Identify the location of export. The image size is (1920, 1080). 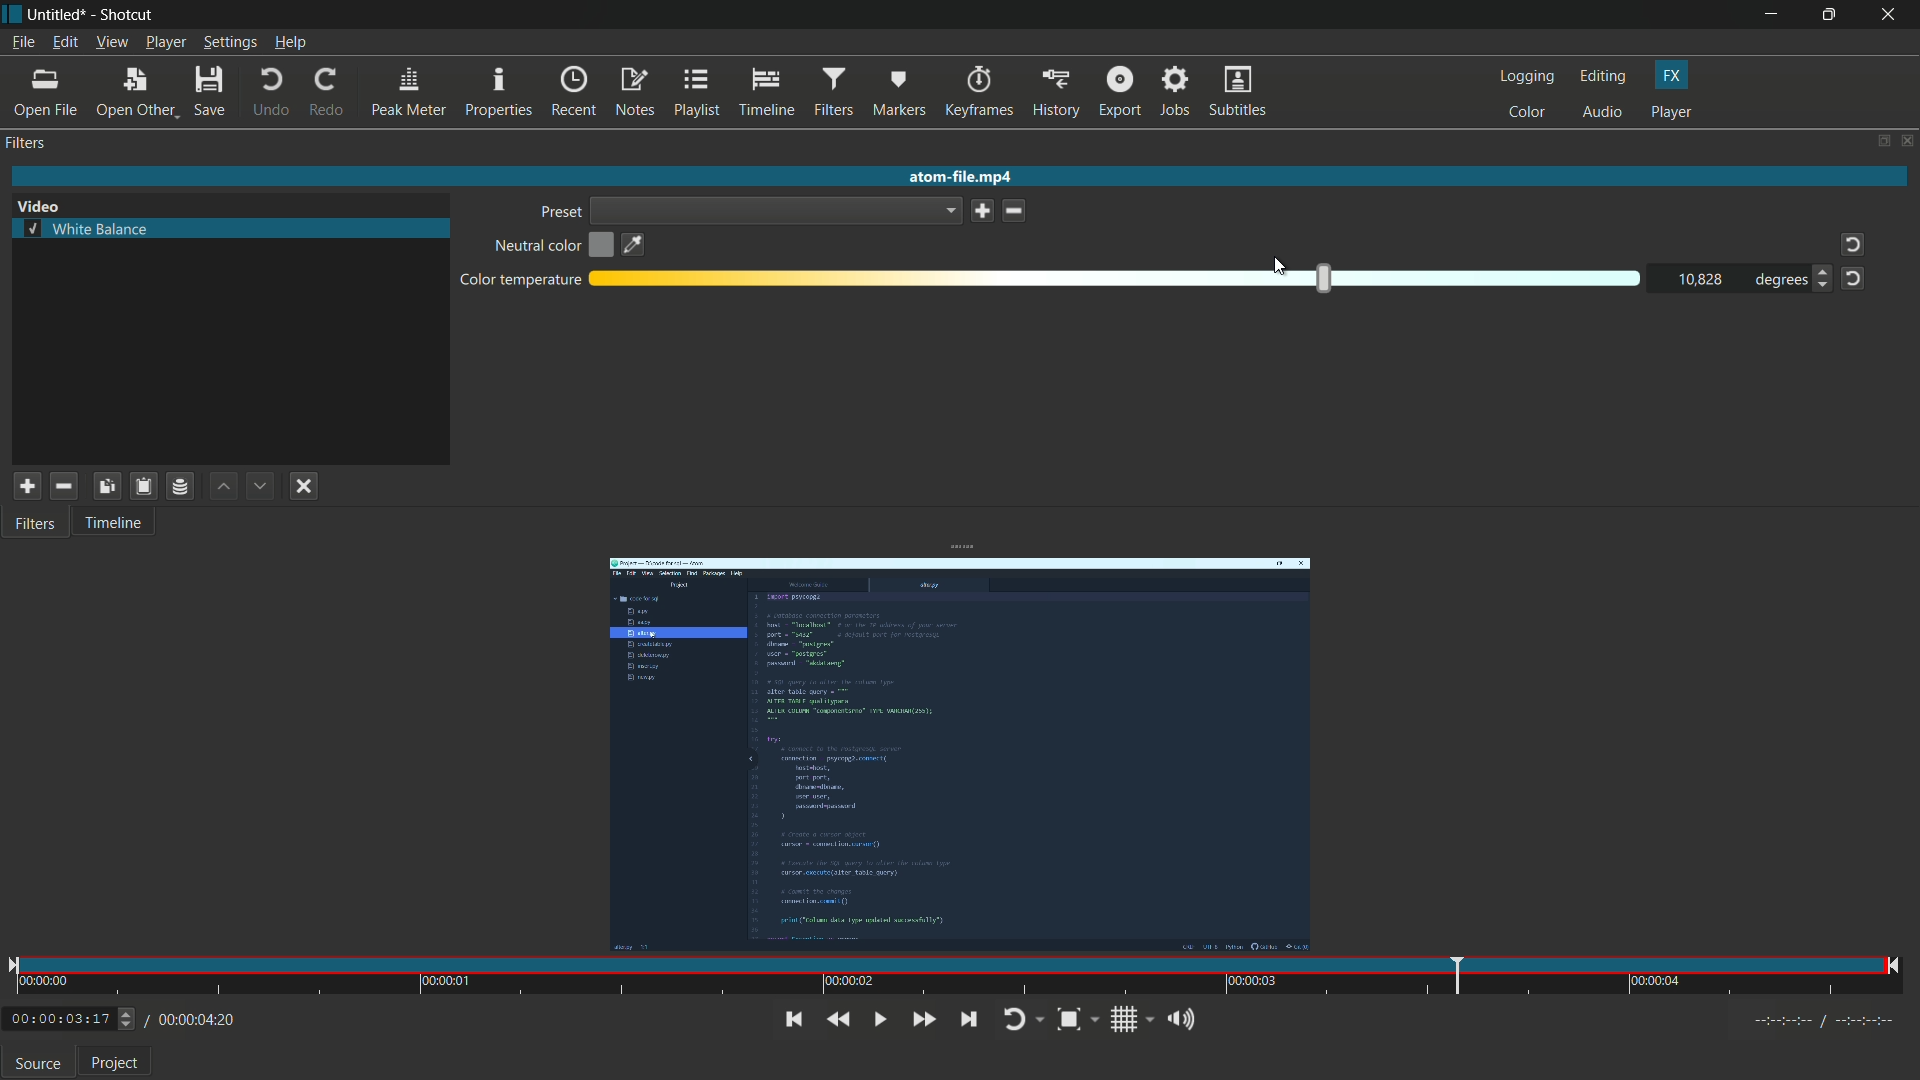
(1120, 90).